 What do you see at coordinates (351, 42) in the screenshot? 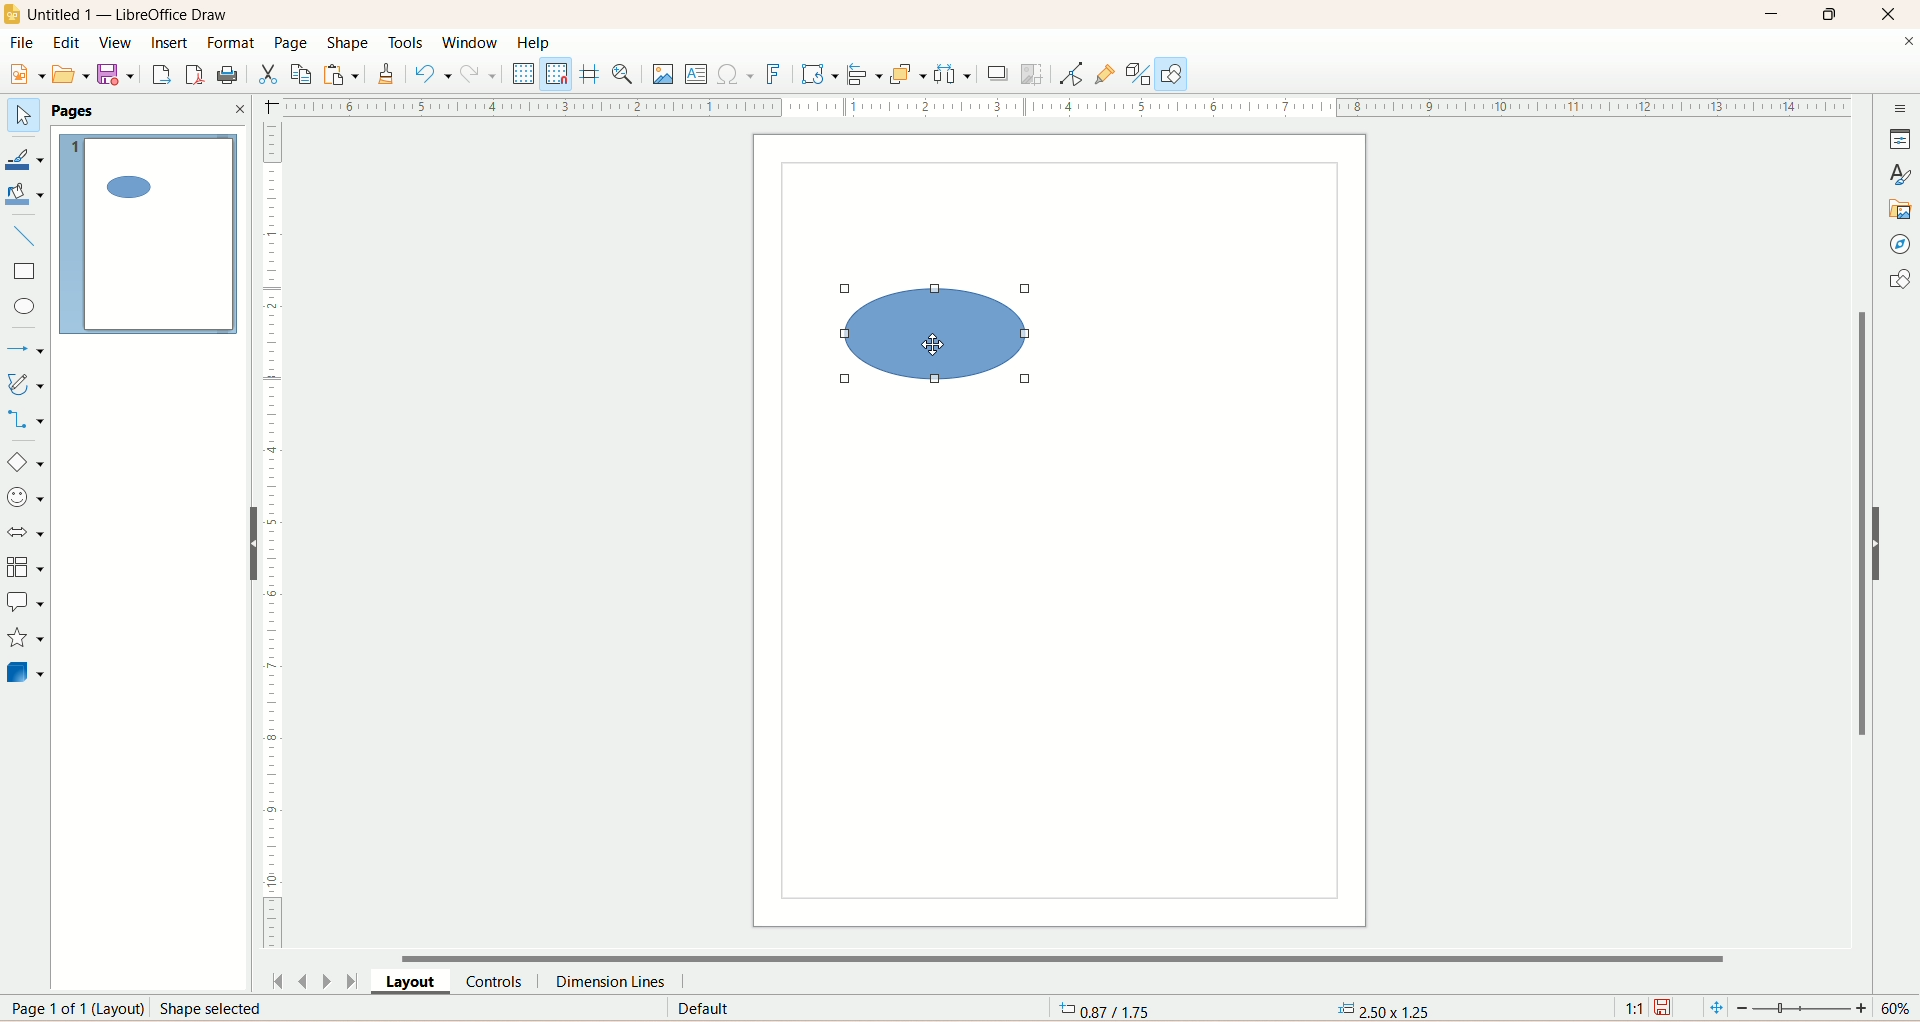
I see `shape` at bounding box center [351, 42].